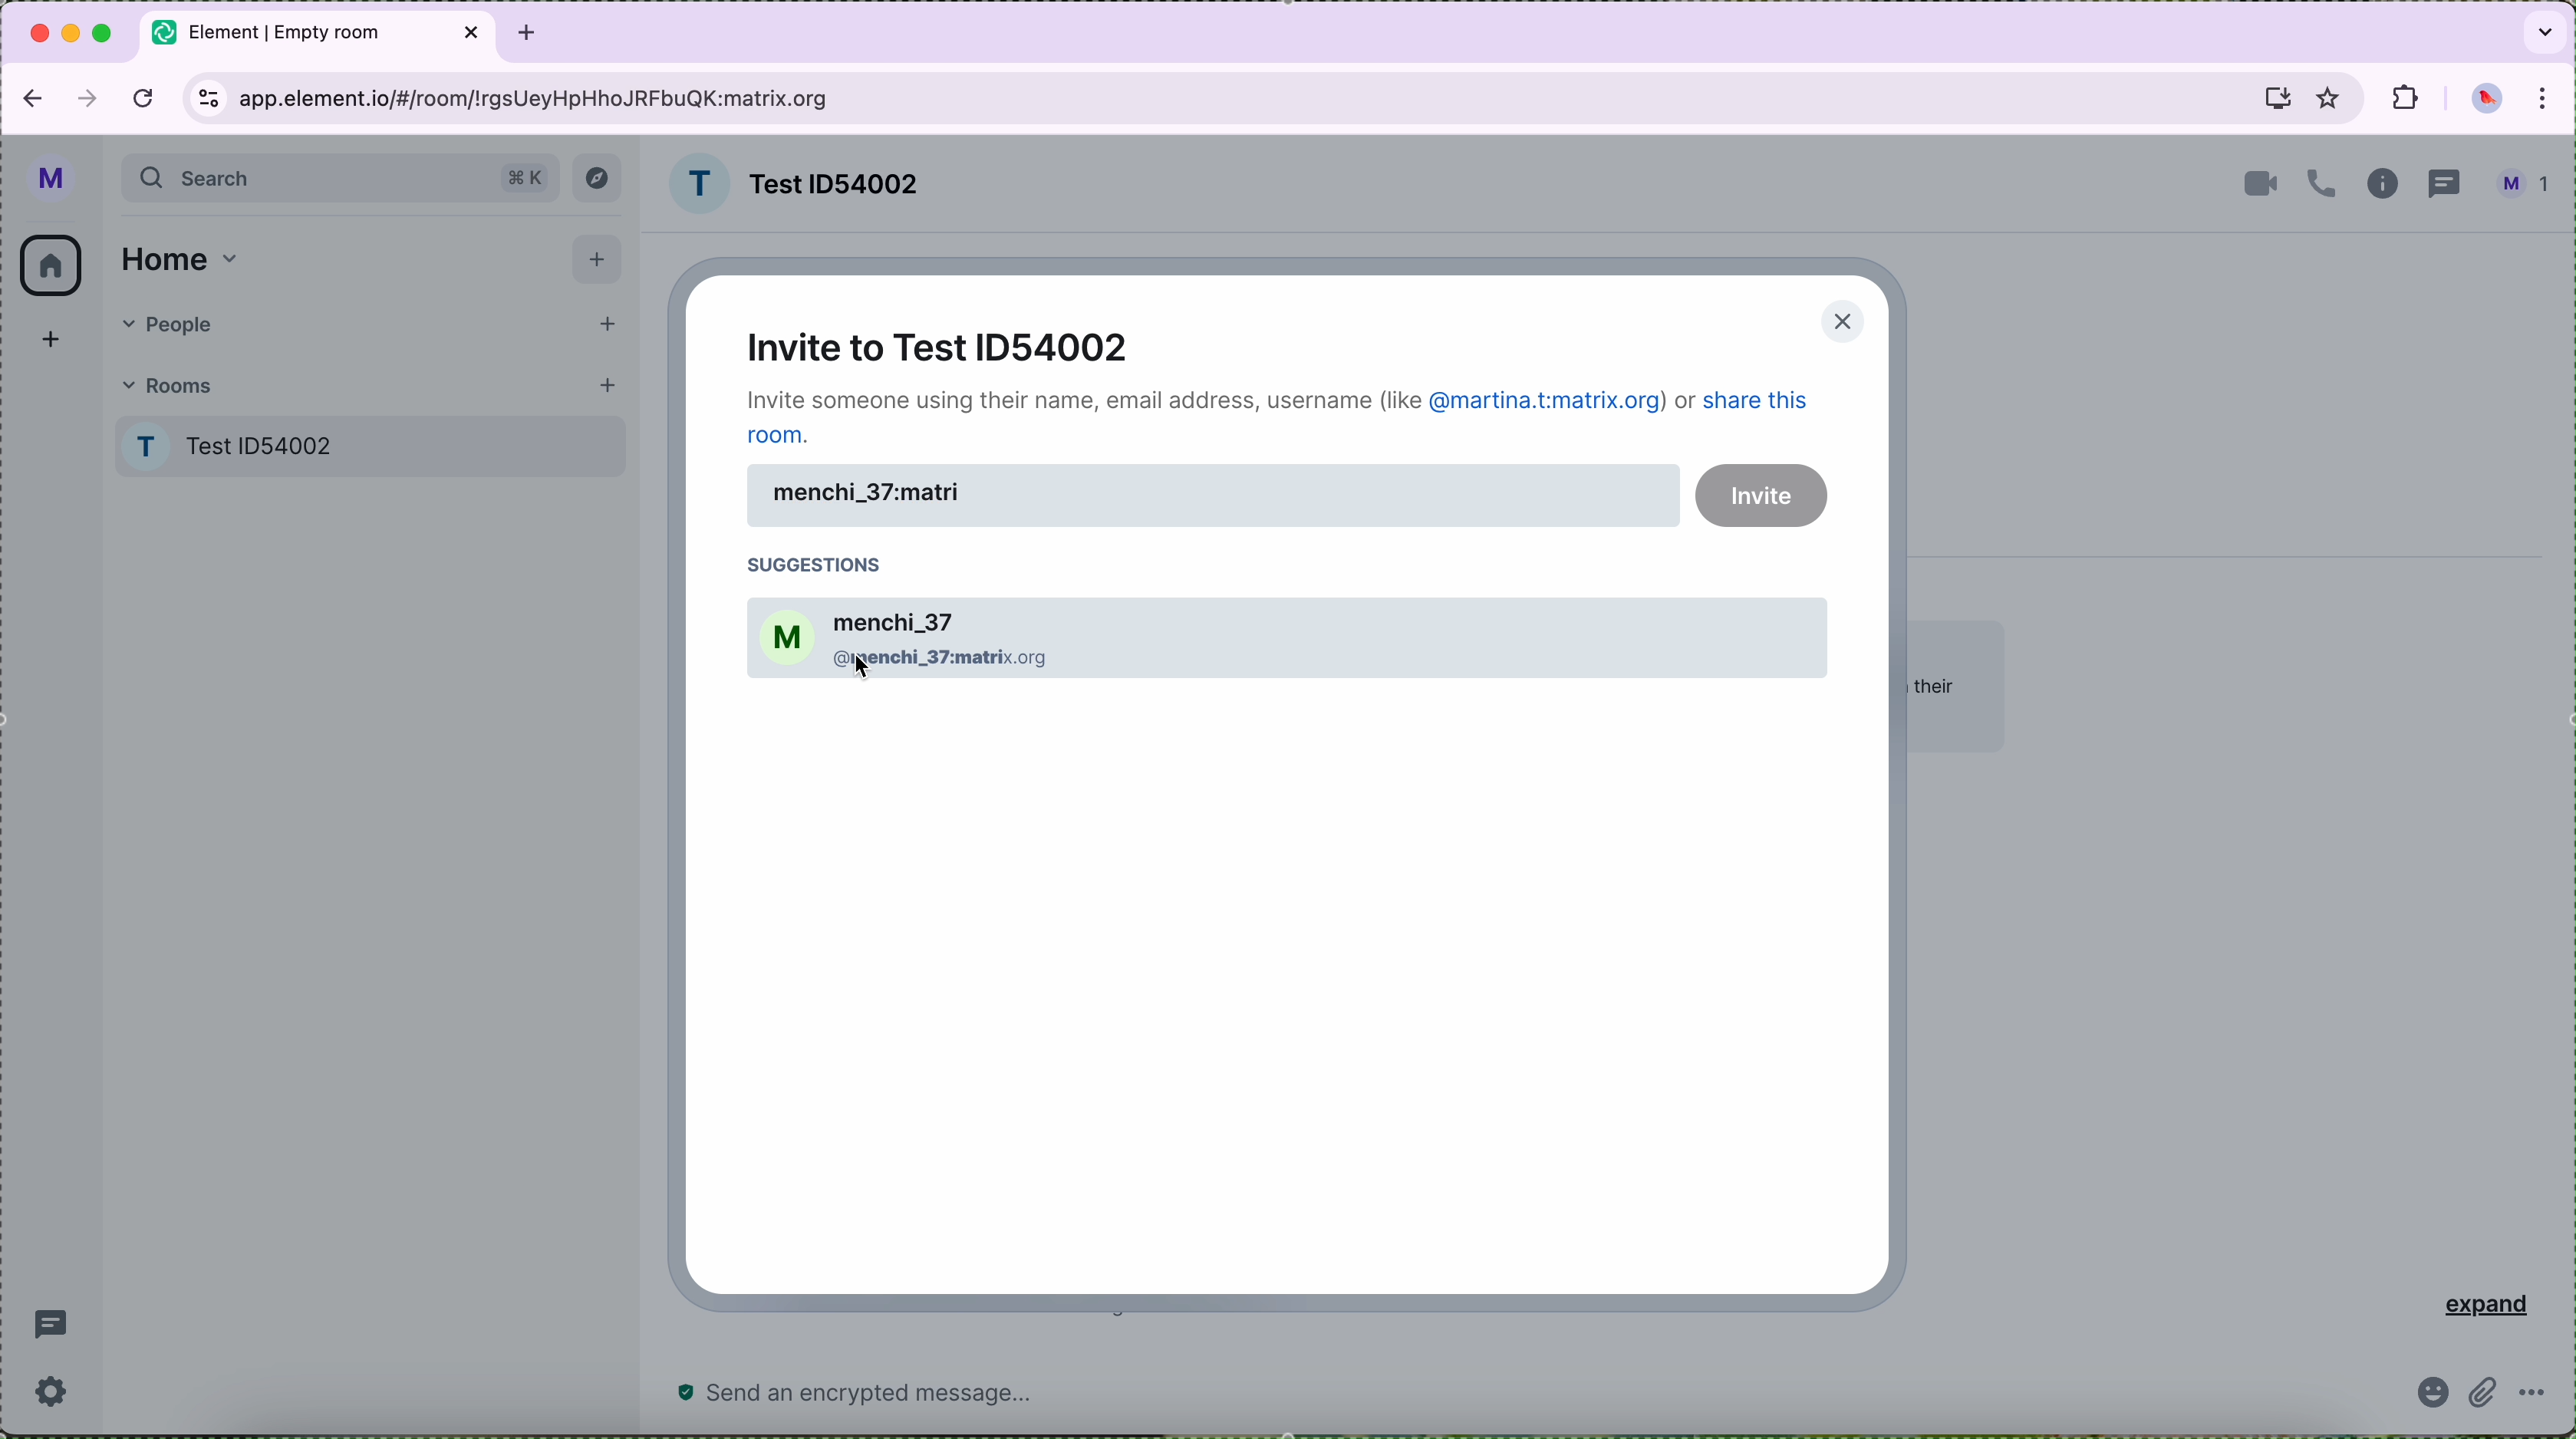 The width and height of the screenshot is (2576, 1439). I want to click on URL, so click(537, 98).